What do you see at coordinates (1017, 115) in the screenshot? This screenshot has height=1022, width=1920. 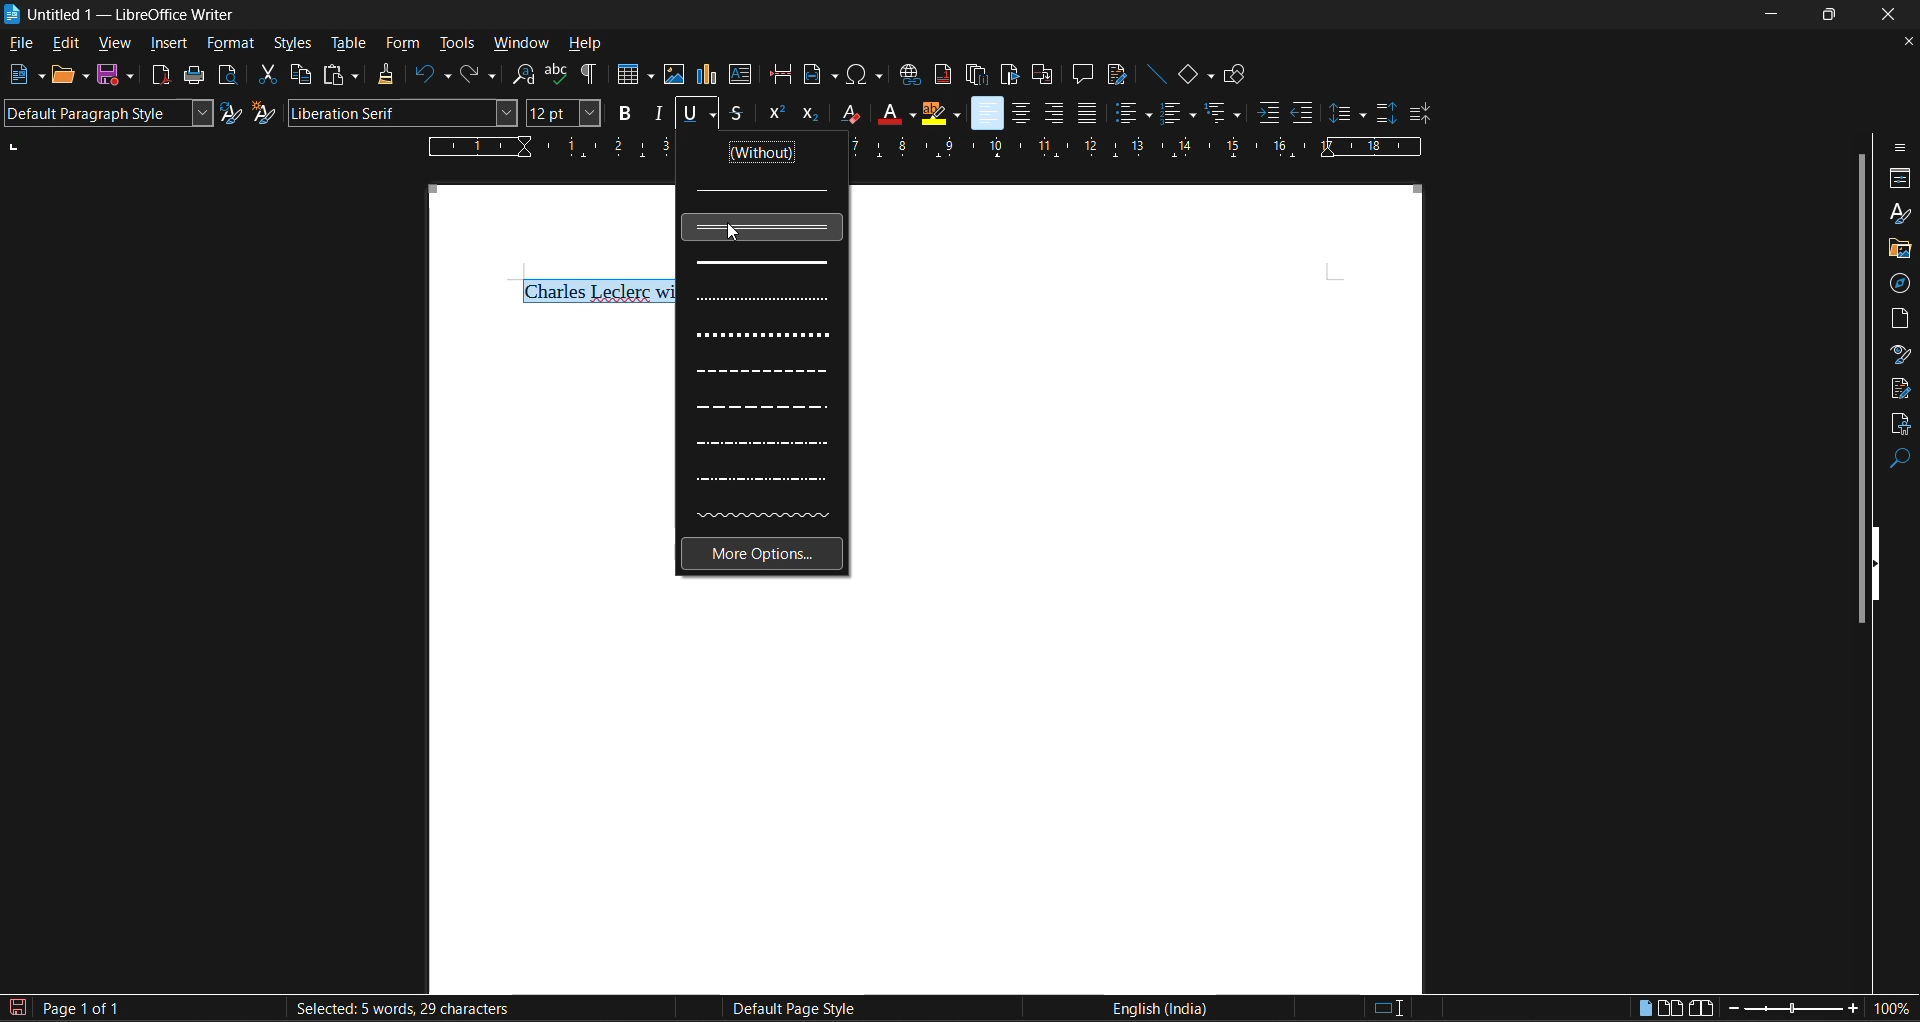 I see `align center` at bounding box center [1017, 115].